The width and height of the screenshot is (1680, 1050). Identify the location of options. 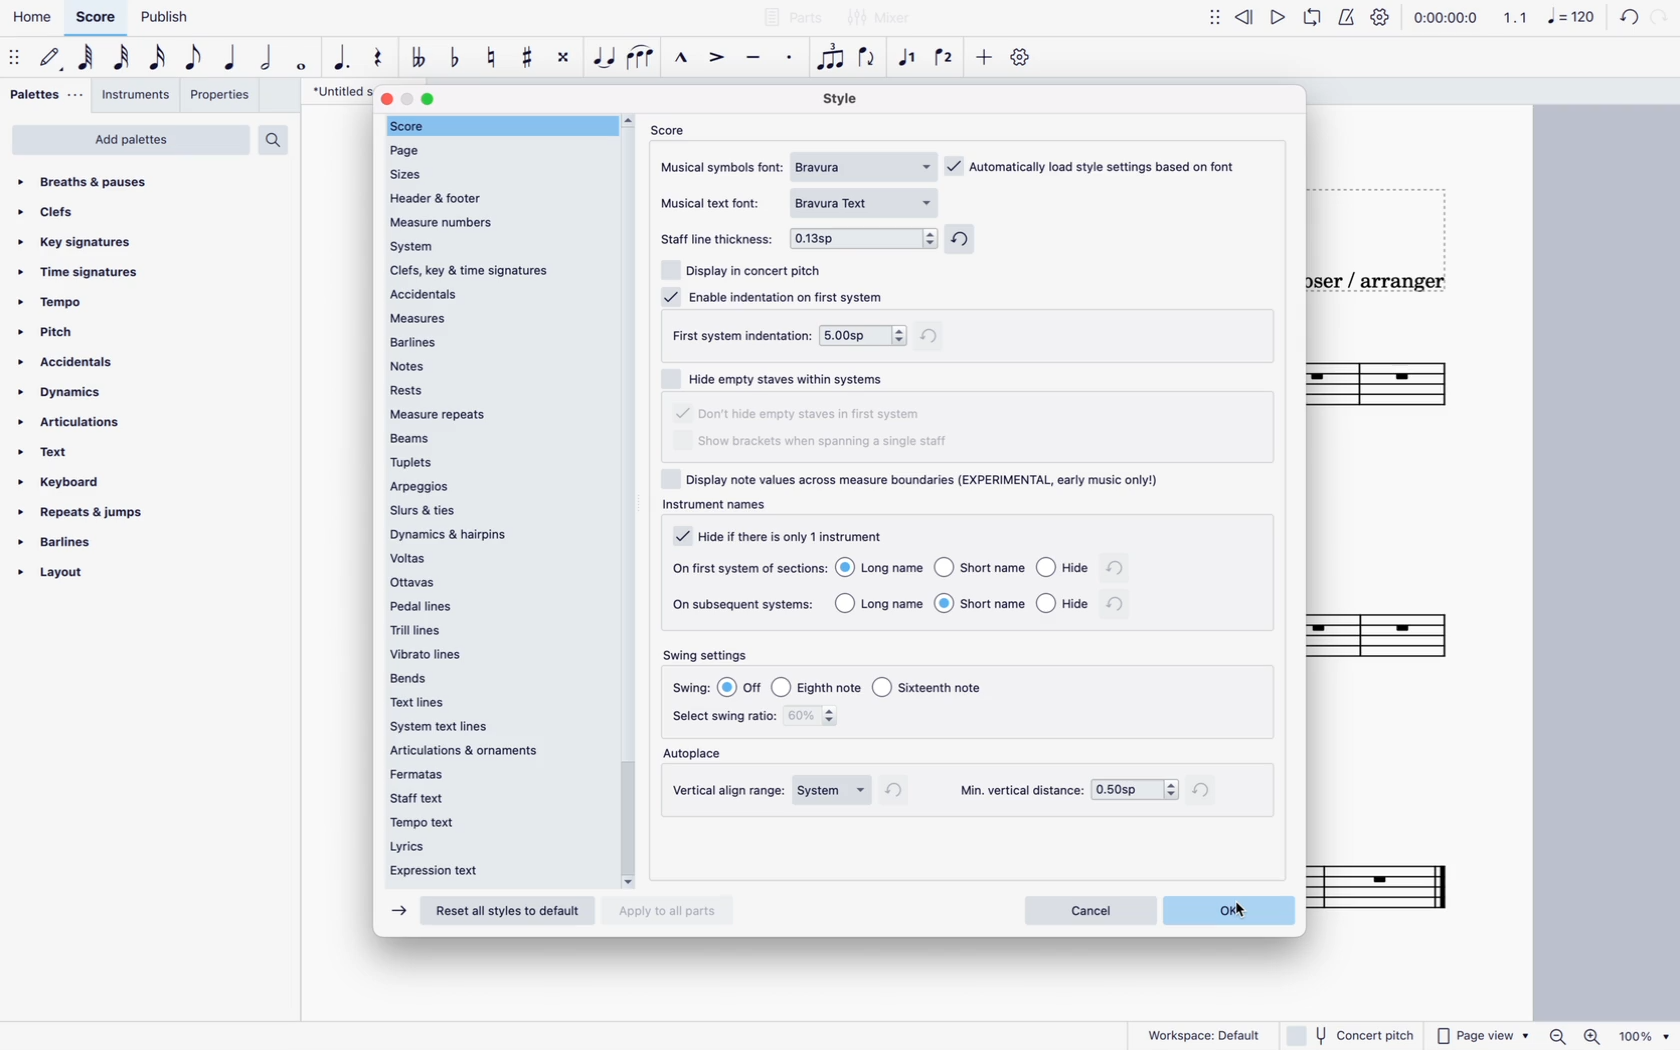
(963, 571).